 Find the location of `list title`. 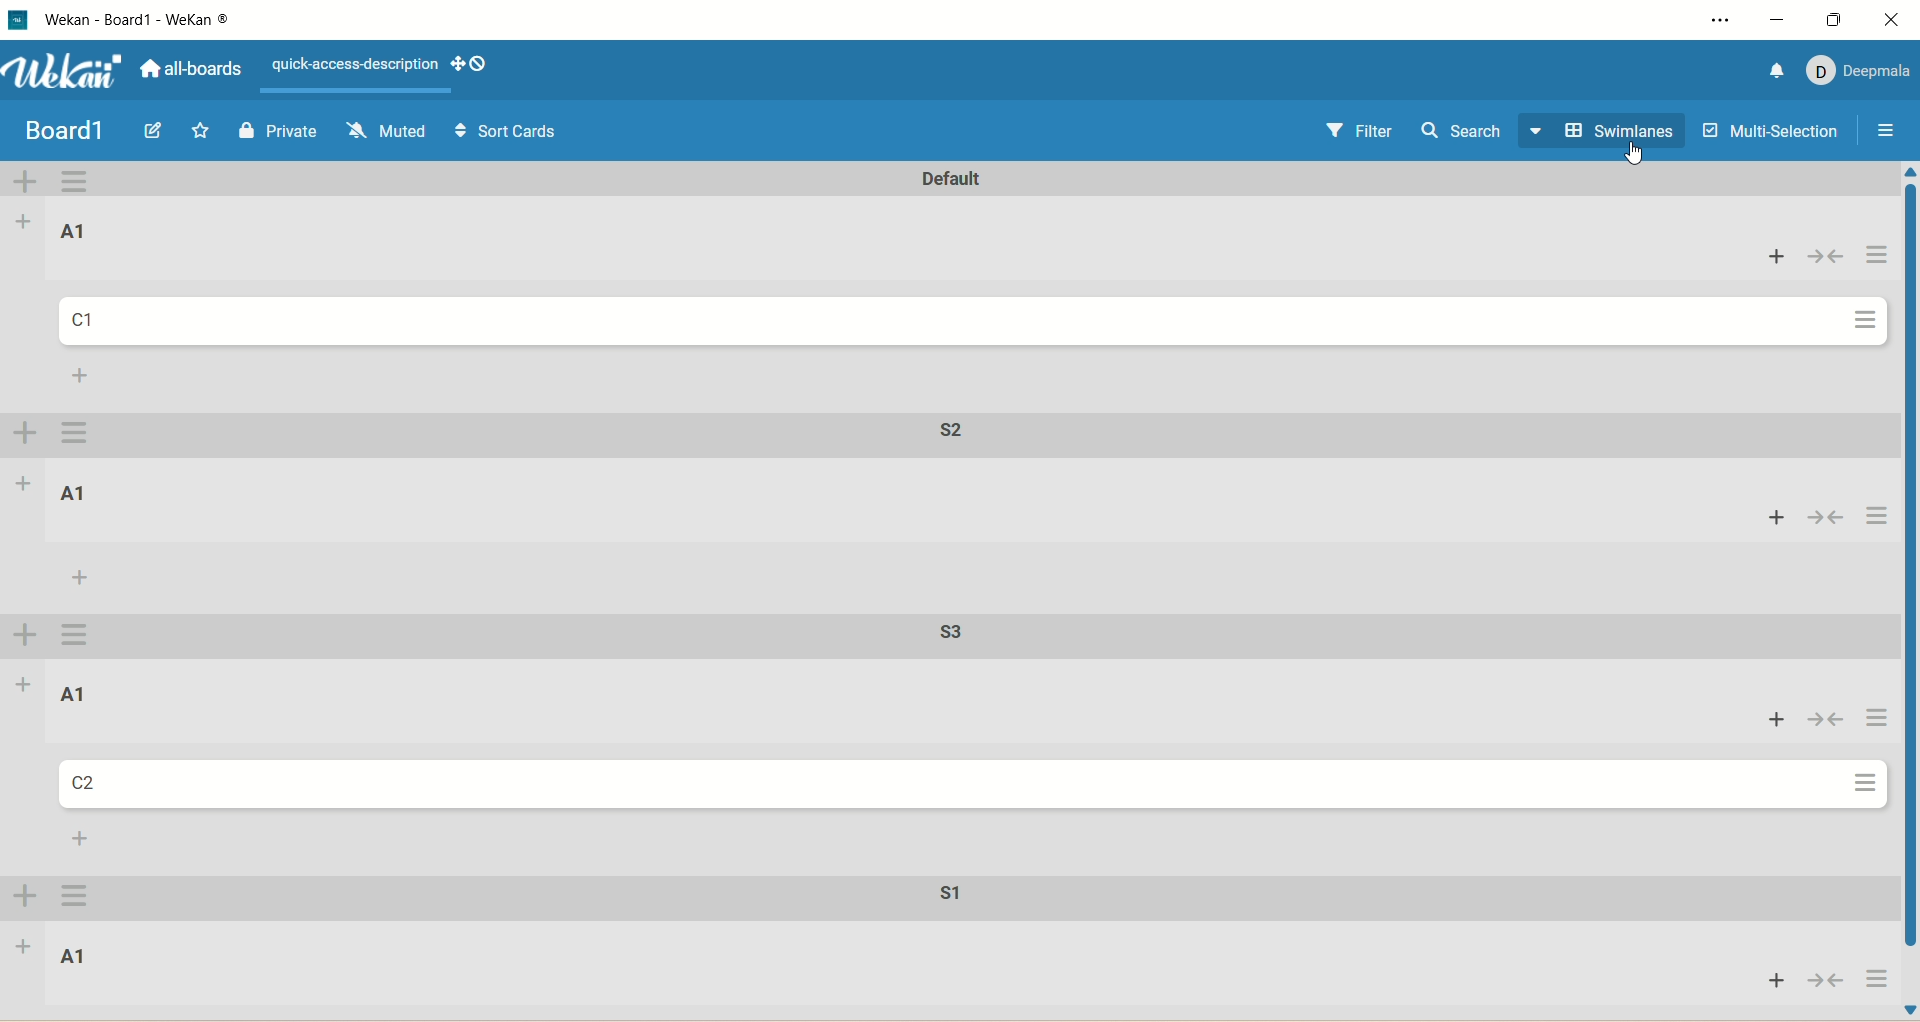

list title is located at coordinates (81, 232).